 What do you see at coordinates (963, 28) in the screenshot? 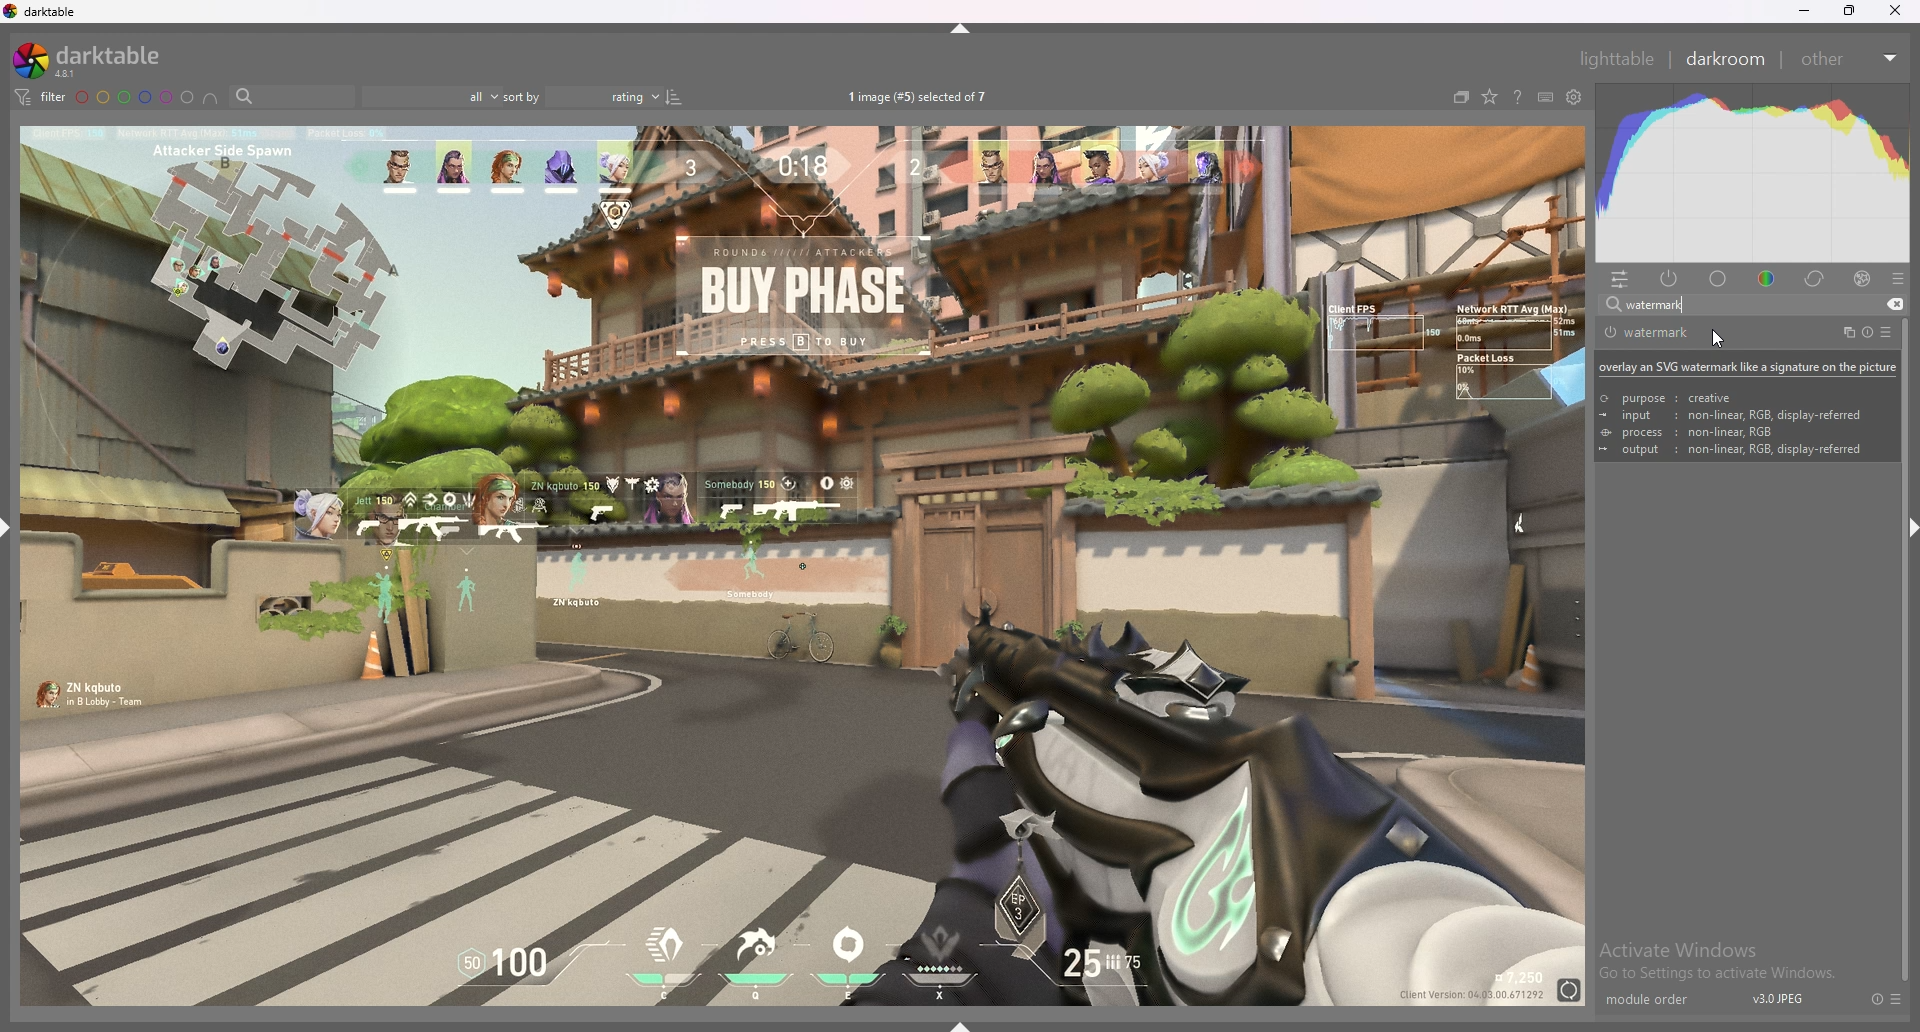
I see `hide` at bounding box center [963, 28].